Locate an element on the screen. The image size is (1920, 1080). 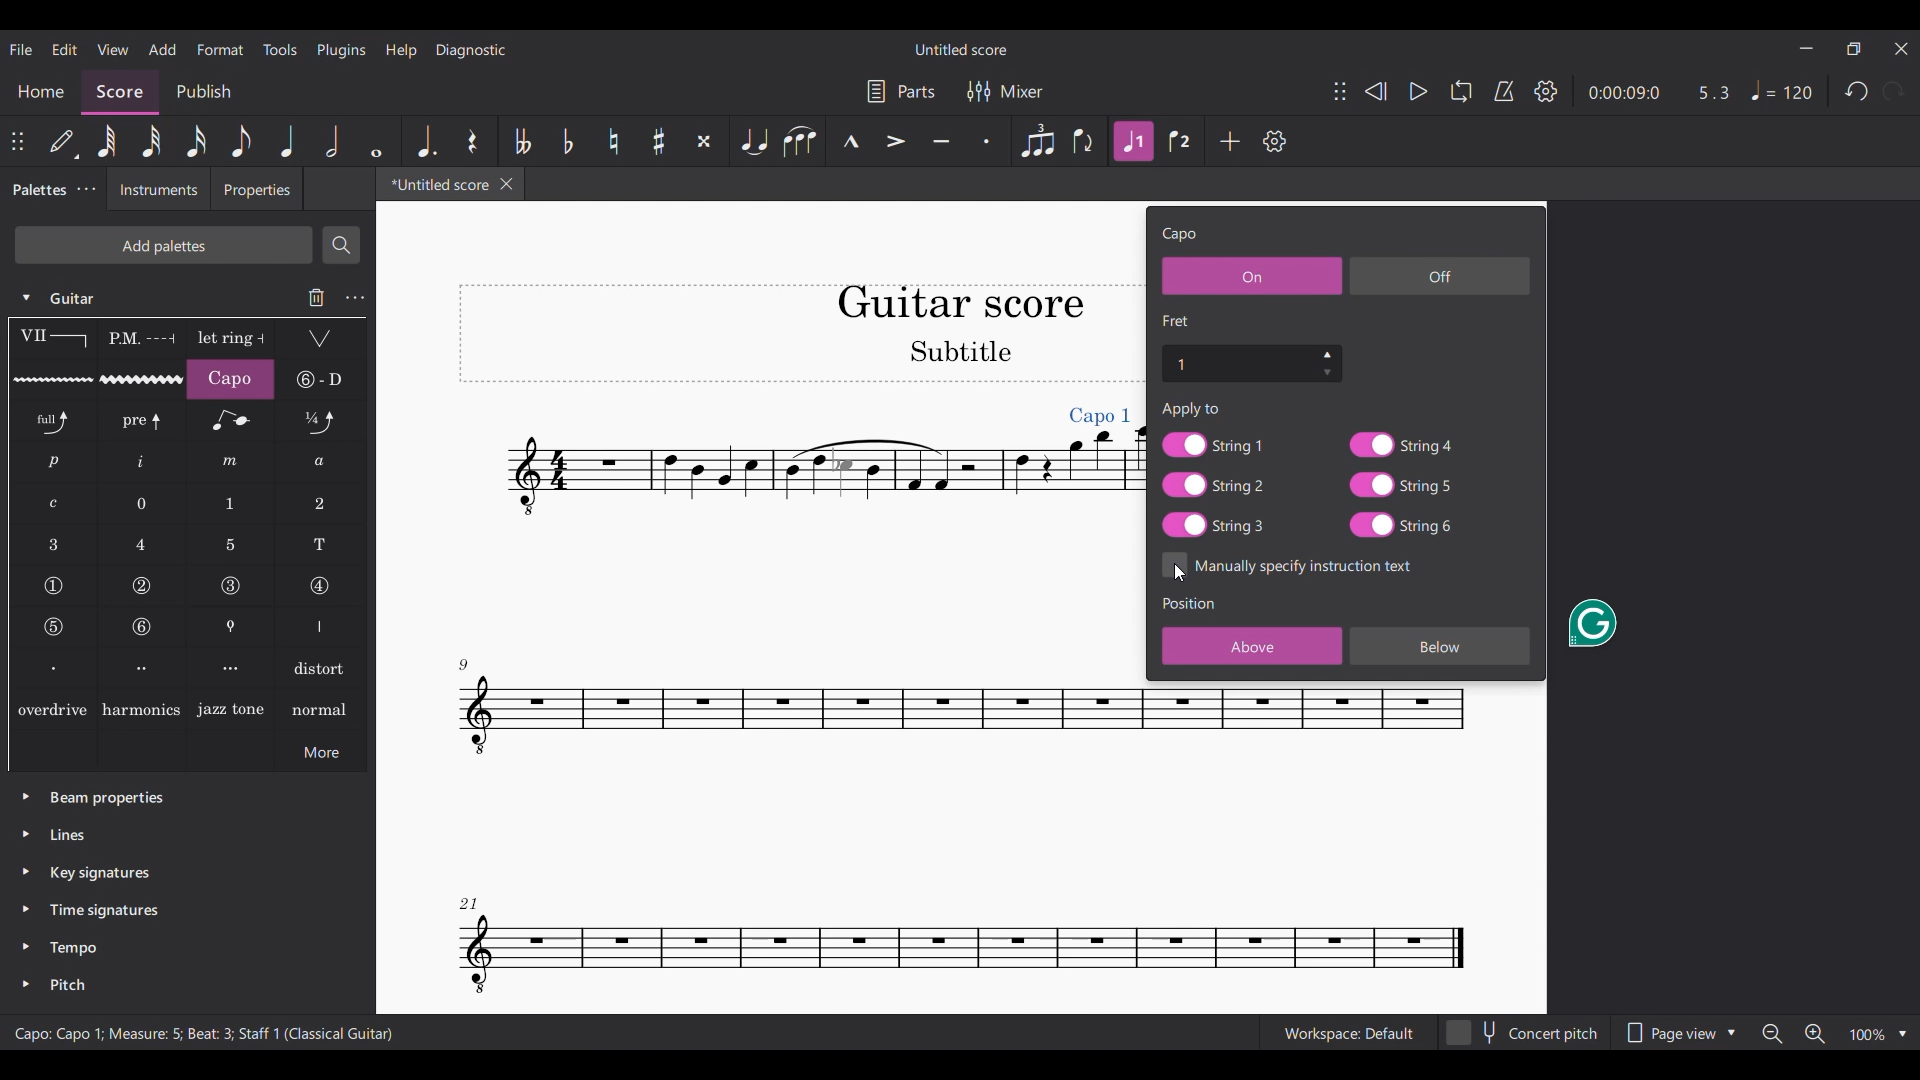
16th note is located at coordinates (196, 141).